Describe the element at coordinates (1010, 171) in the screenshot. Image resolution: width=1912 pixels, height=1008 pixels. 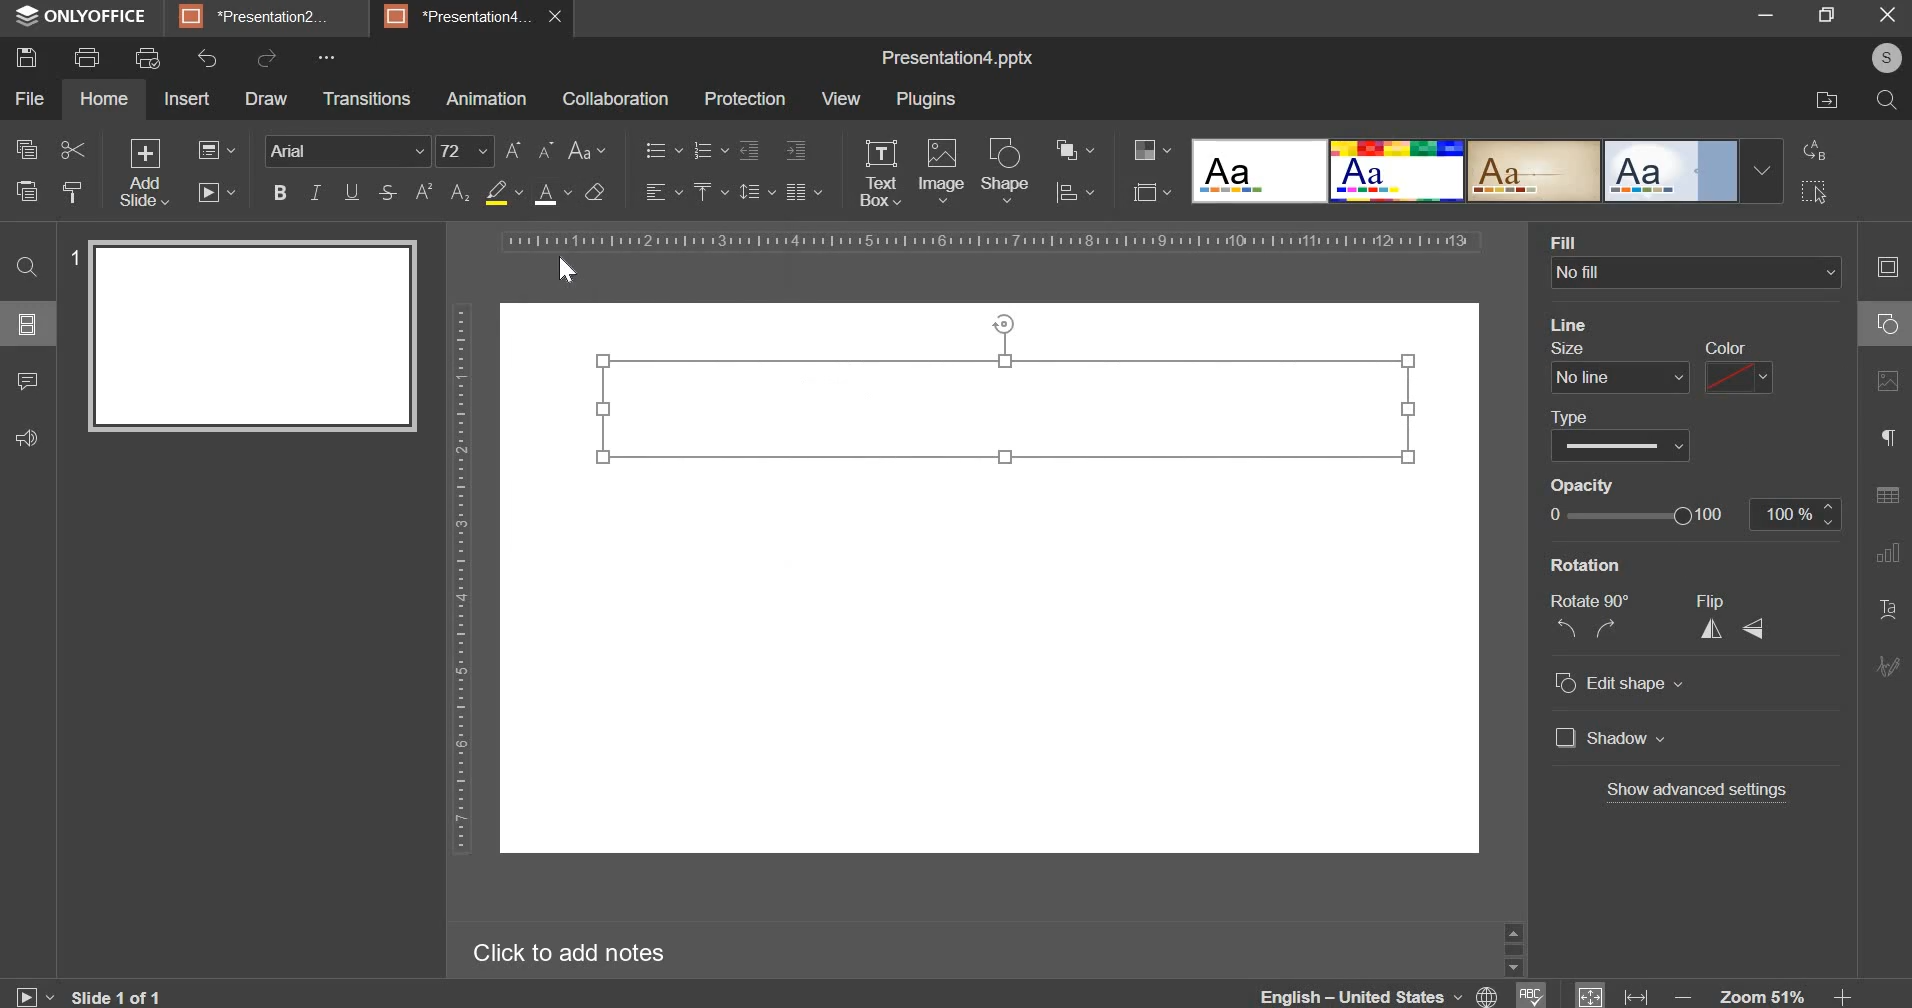
I see `shape` at that location.